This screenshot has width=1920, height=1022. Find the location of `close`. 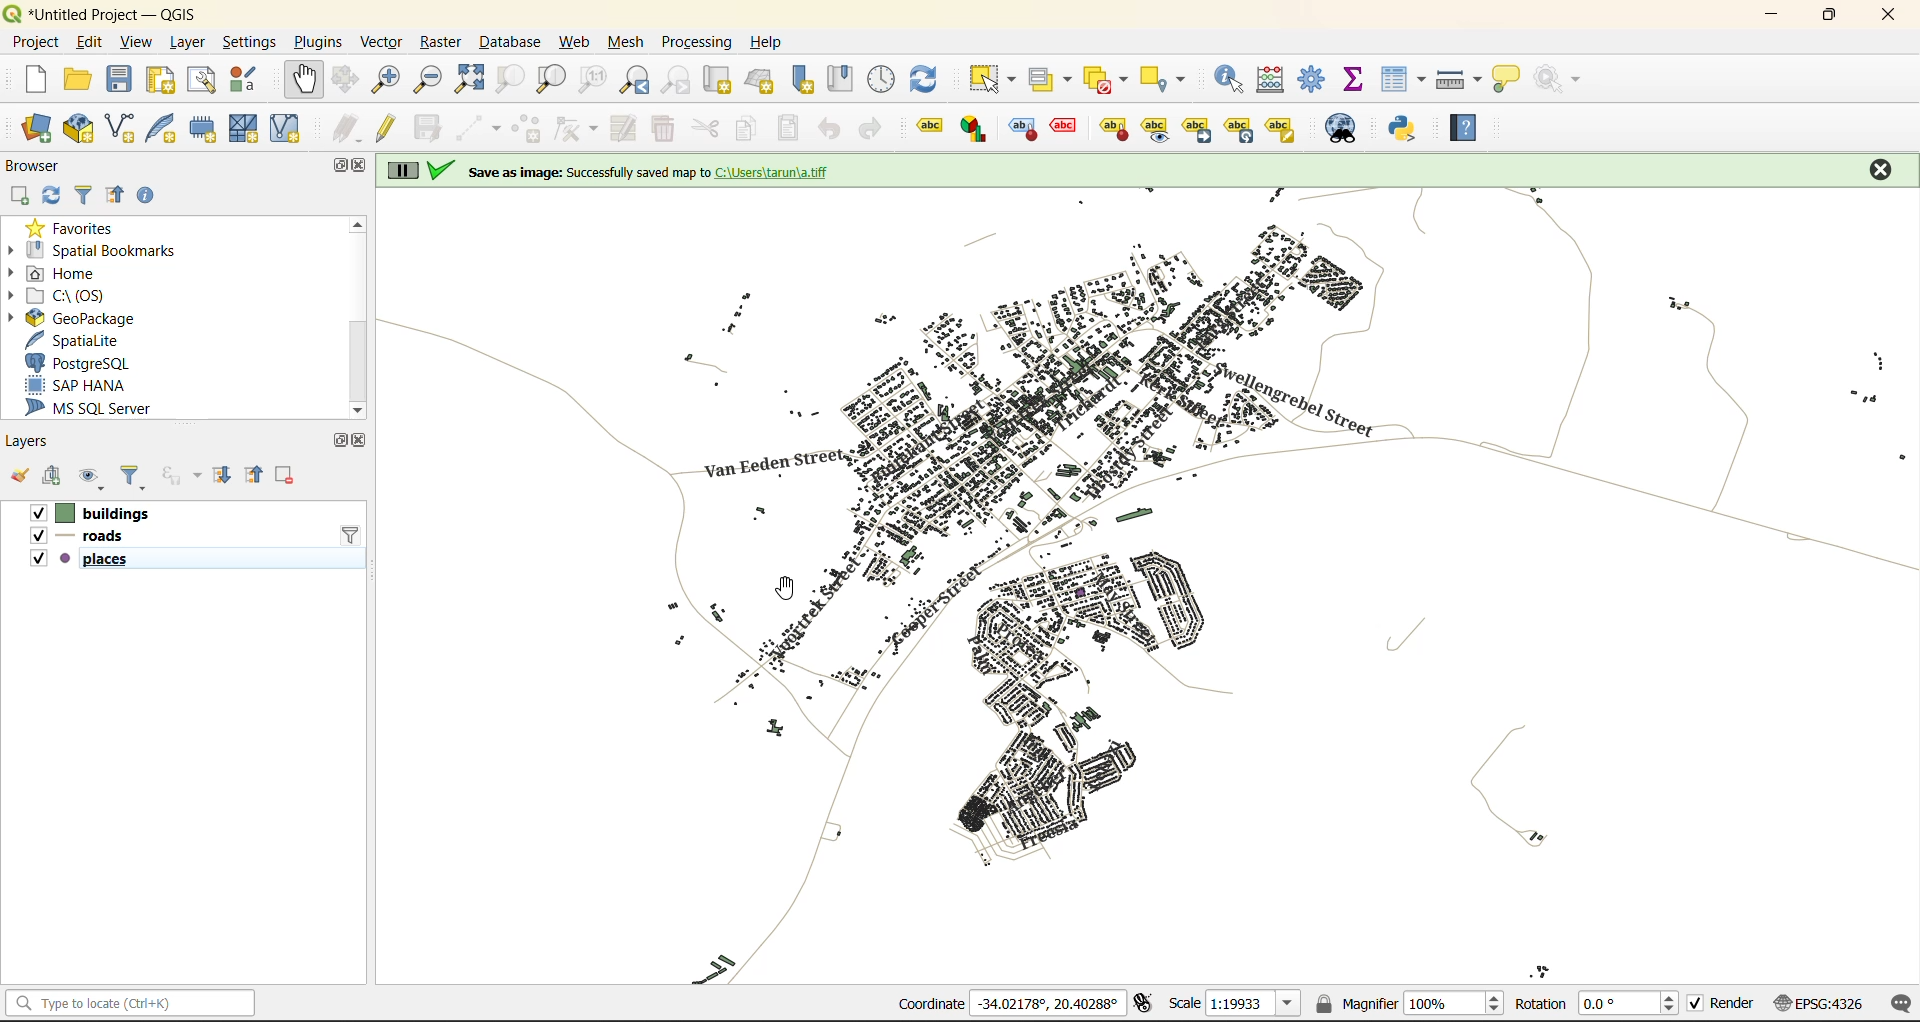

close is located at coordinates (364, 166).